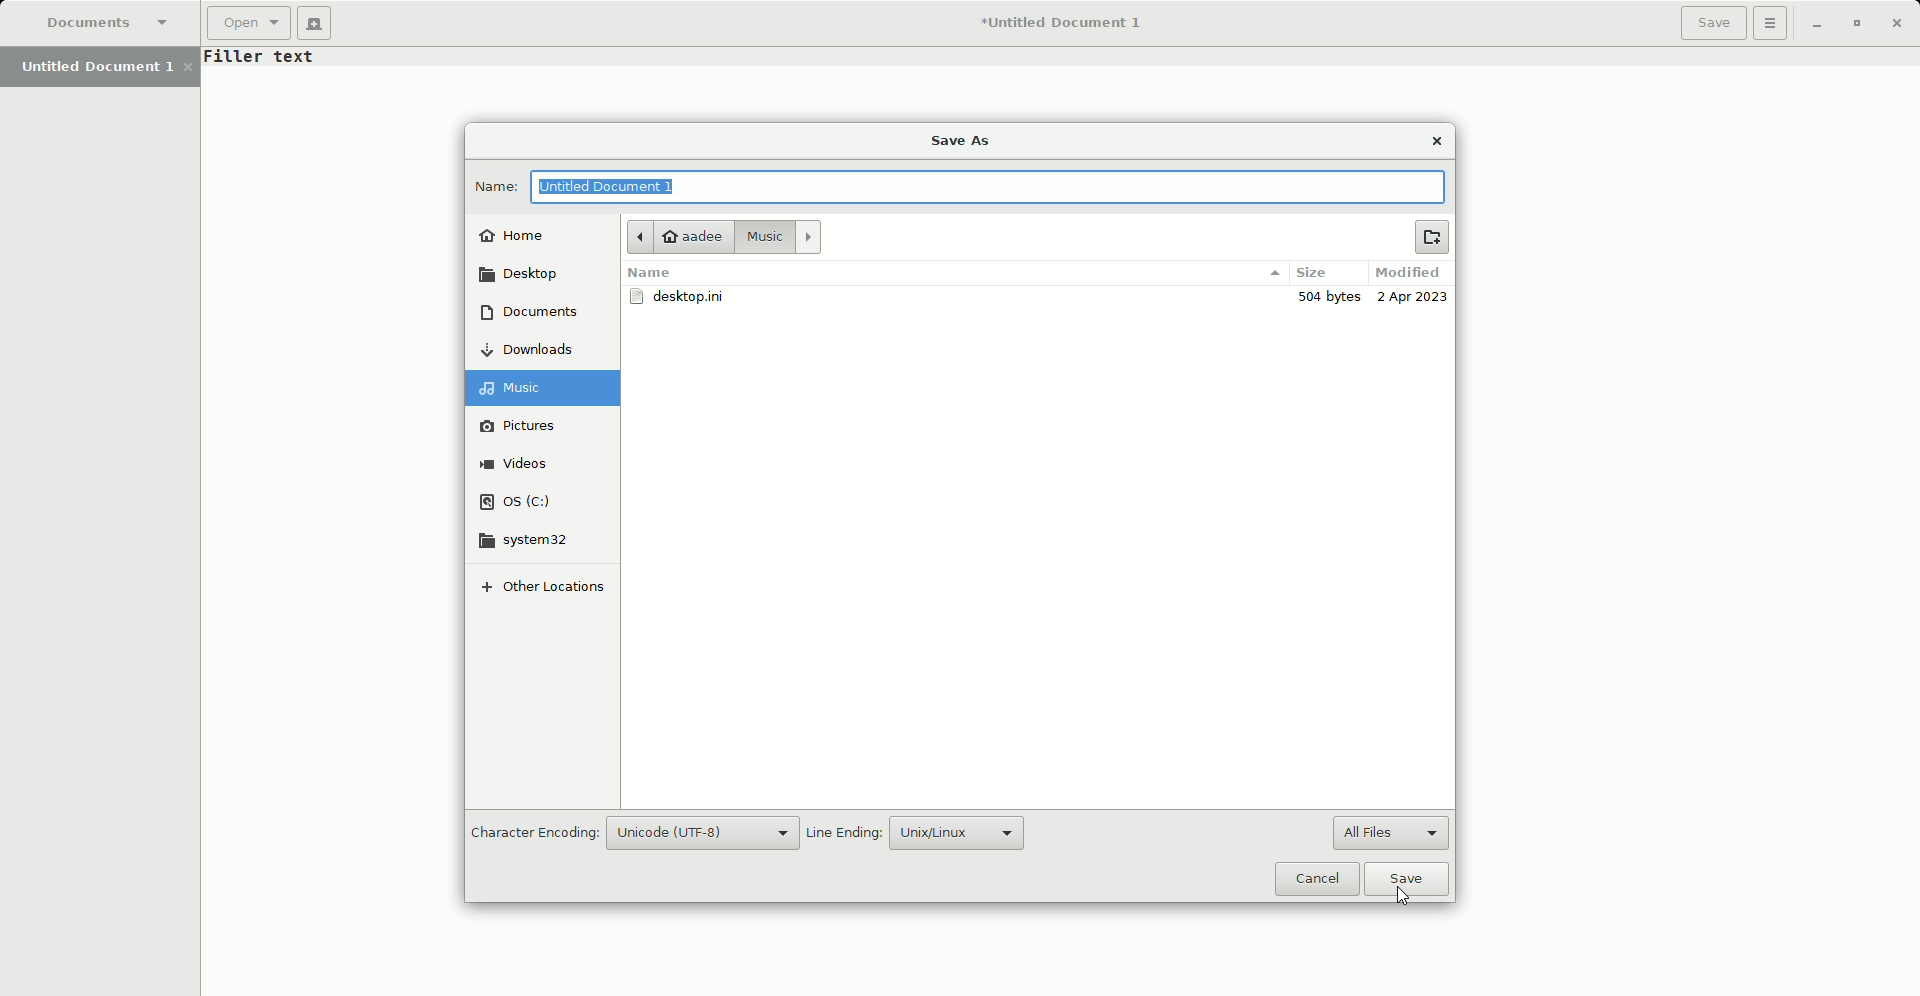 This screenshot has height=996, width=1920. I want to click on All Files, so click(1394, 832).